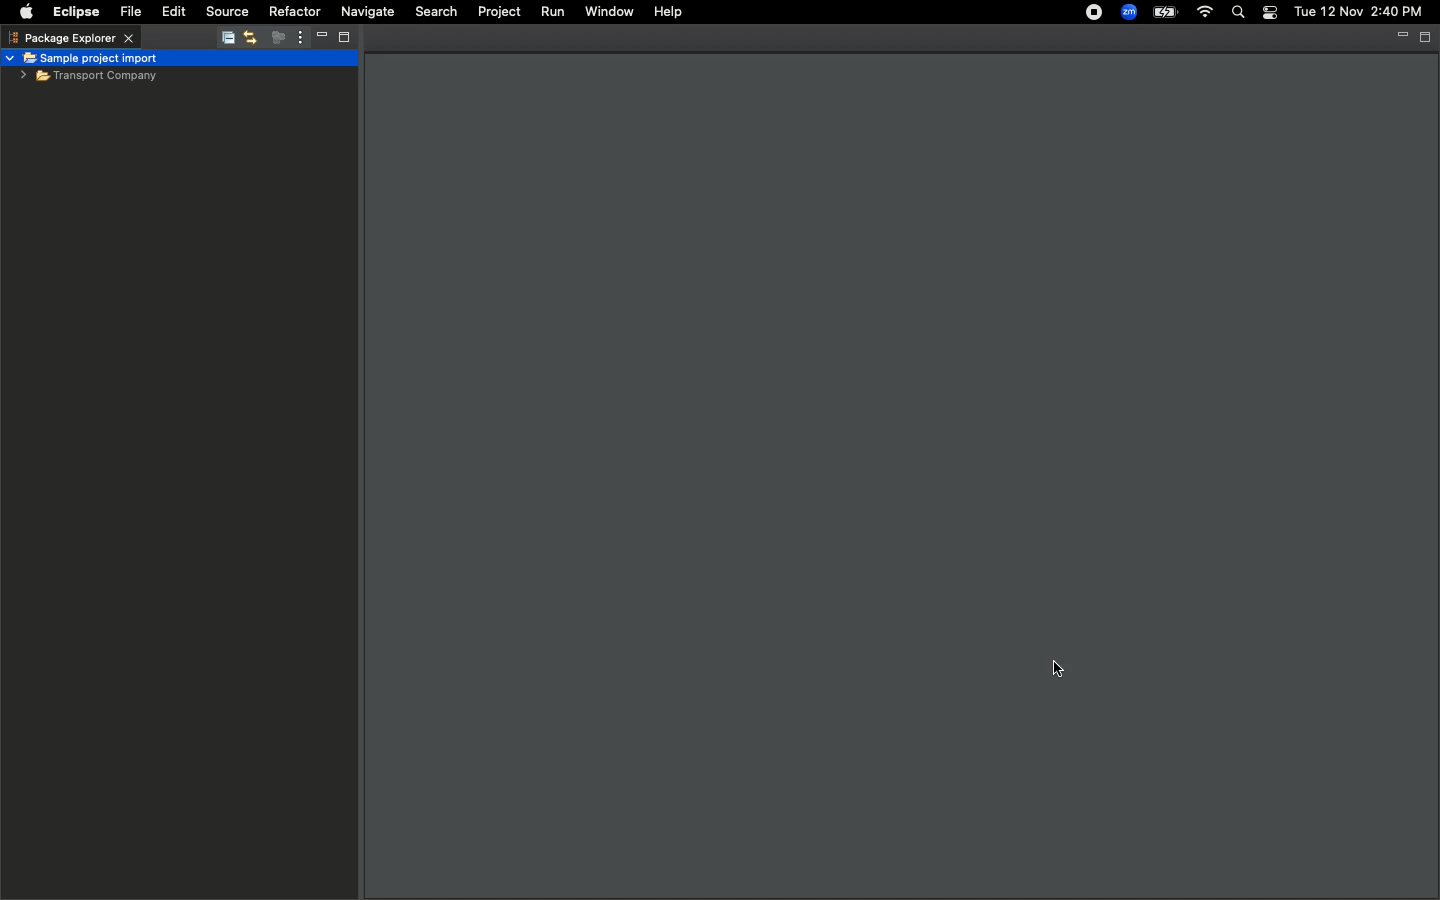 This screenshot has width=1440, height=900. Describe the element at coordinates (1358, 12) in the screenshot. I see `Tue 12 Nov 2:40 PM` at that location.